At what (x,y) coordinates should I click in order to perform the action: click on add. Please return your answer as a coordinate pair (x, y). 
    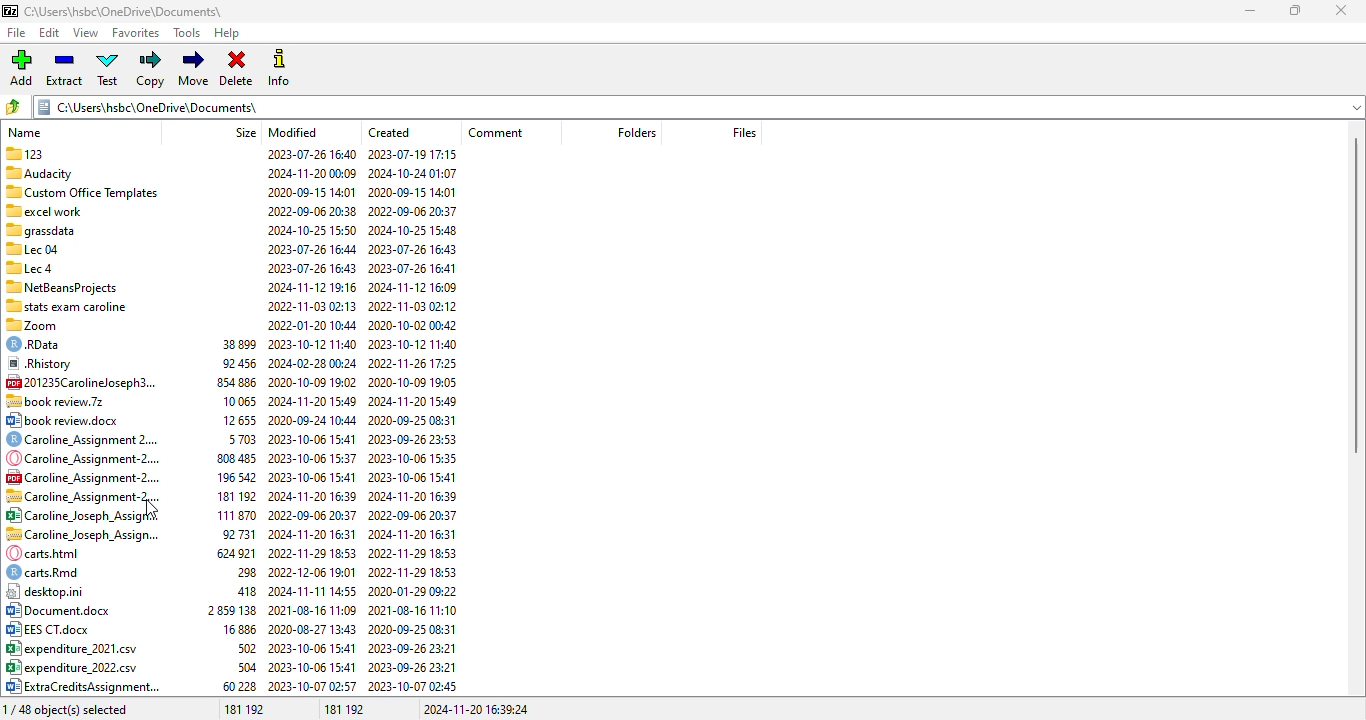
    Looking at the image, I should click on (20, 68).